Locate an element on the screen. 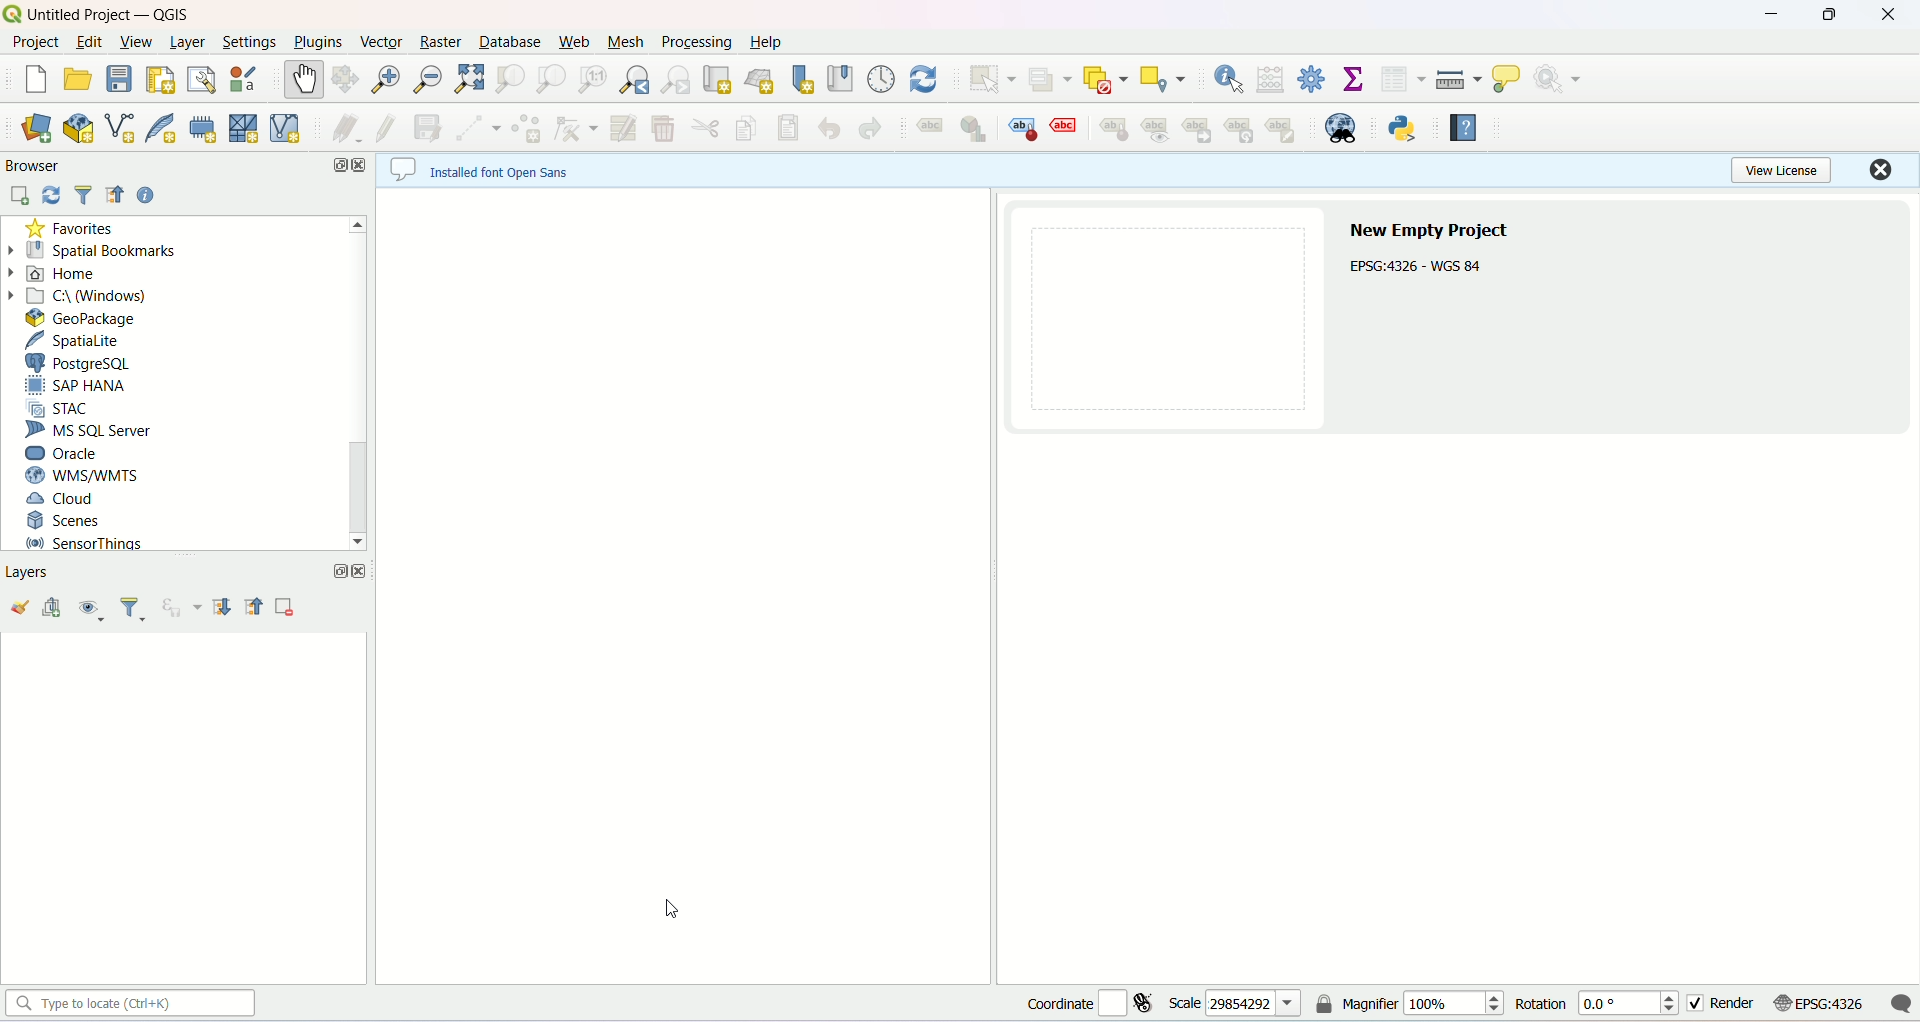 The width and height of the screenshot is (1920, 1022). logo is located at coordinates (12, 13).